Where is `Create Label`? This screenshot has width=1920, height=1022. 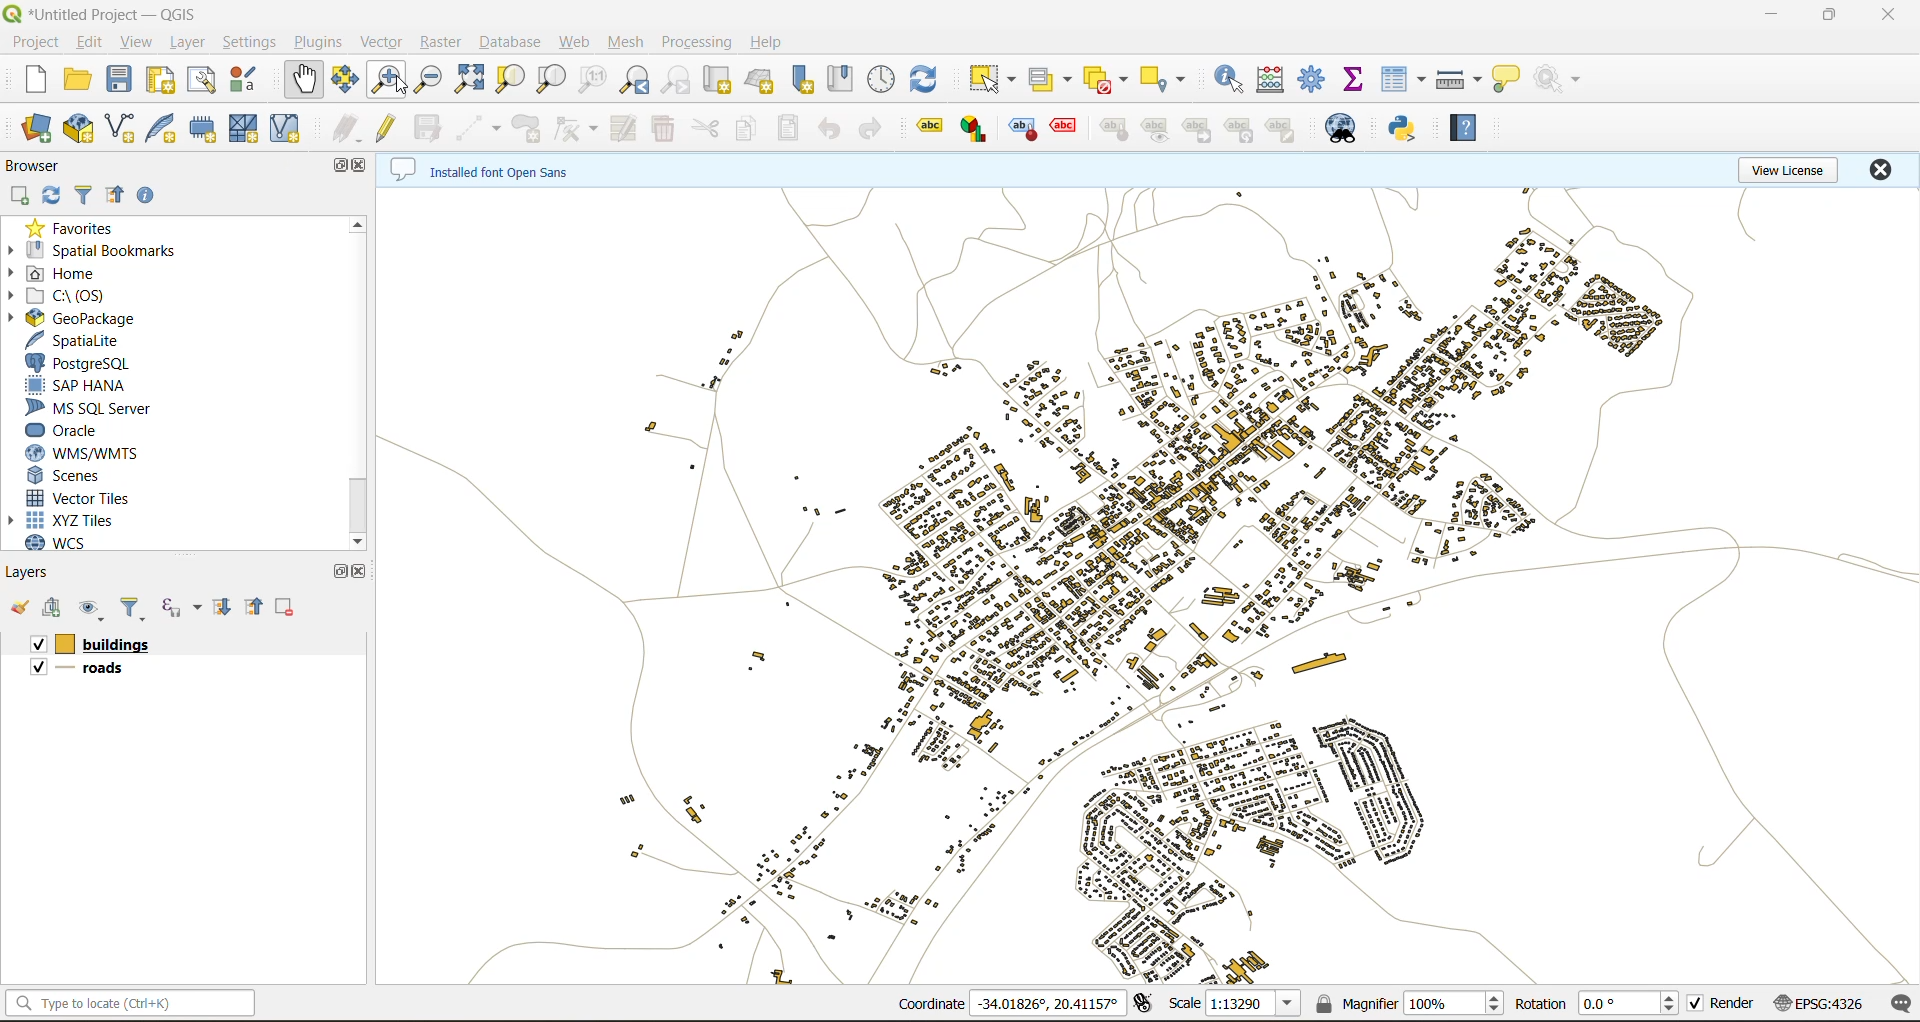 Create Label is located at coordinates (1024, 132).